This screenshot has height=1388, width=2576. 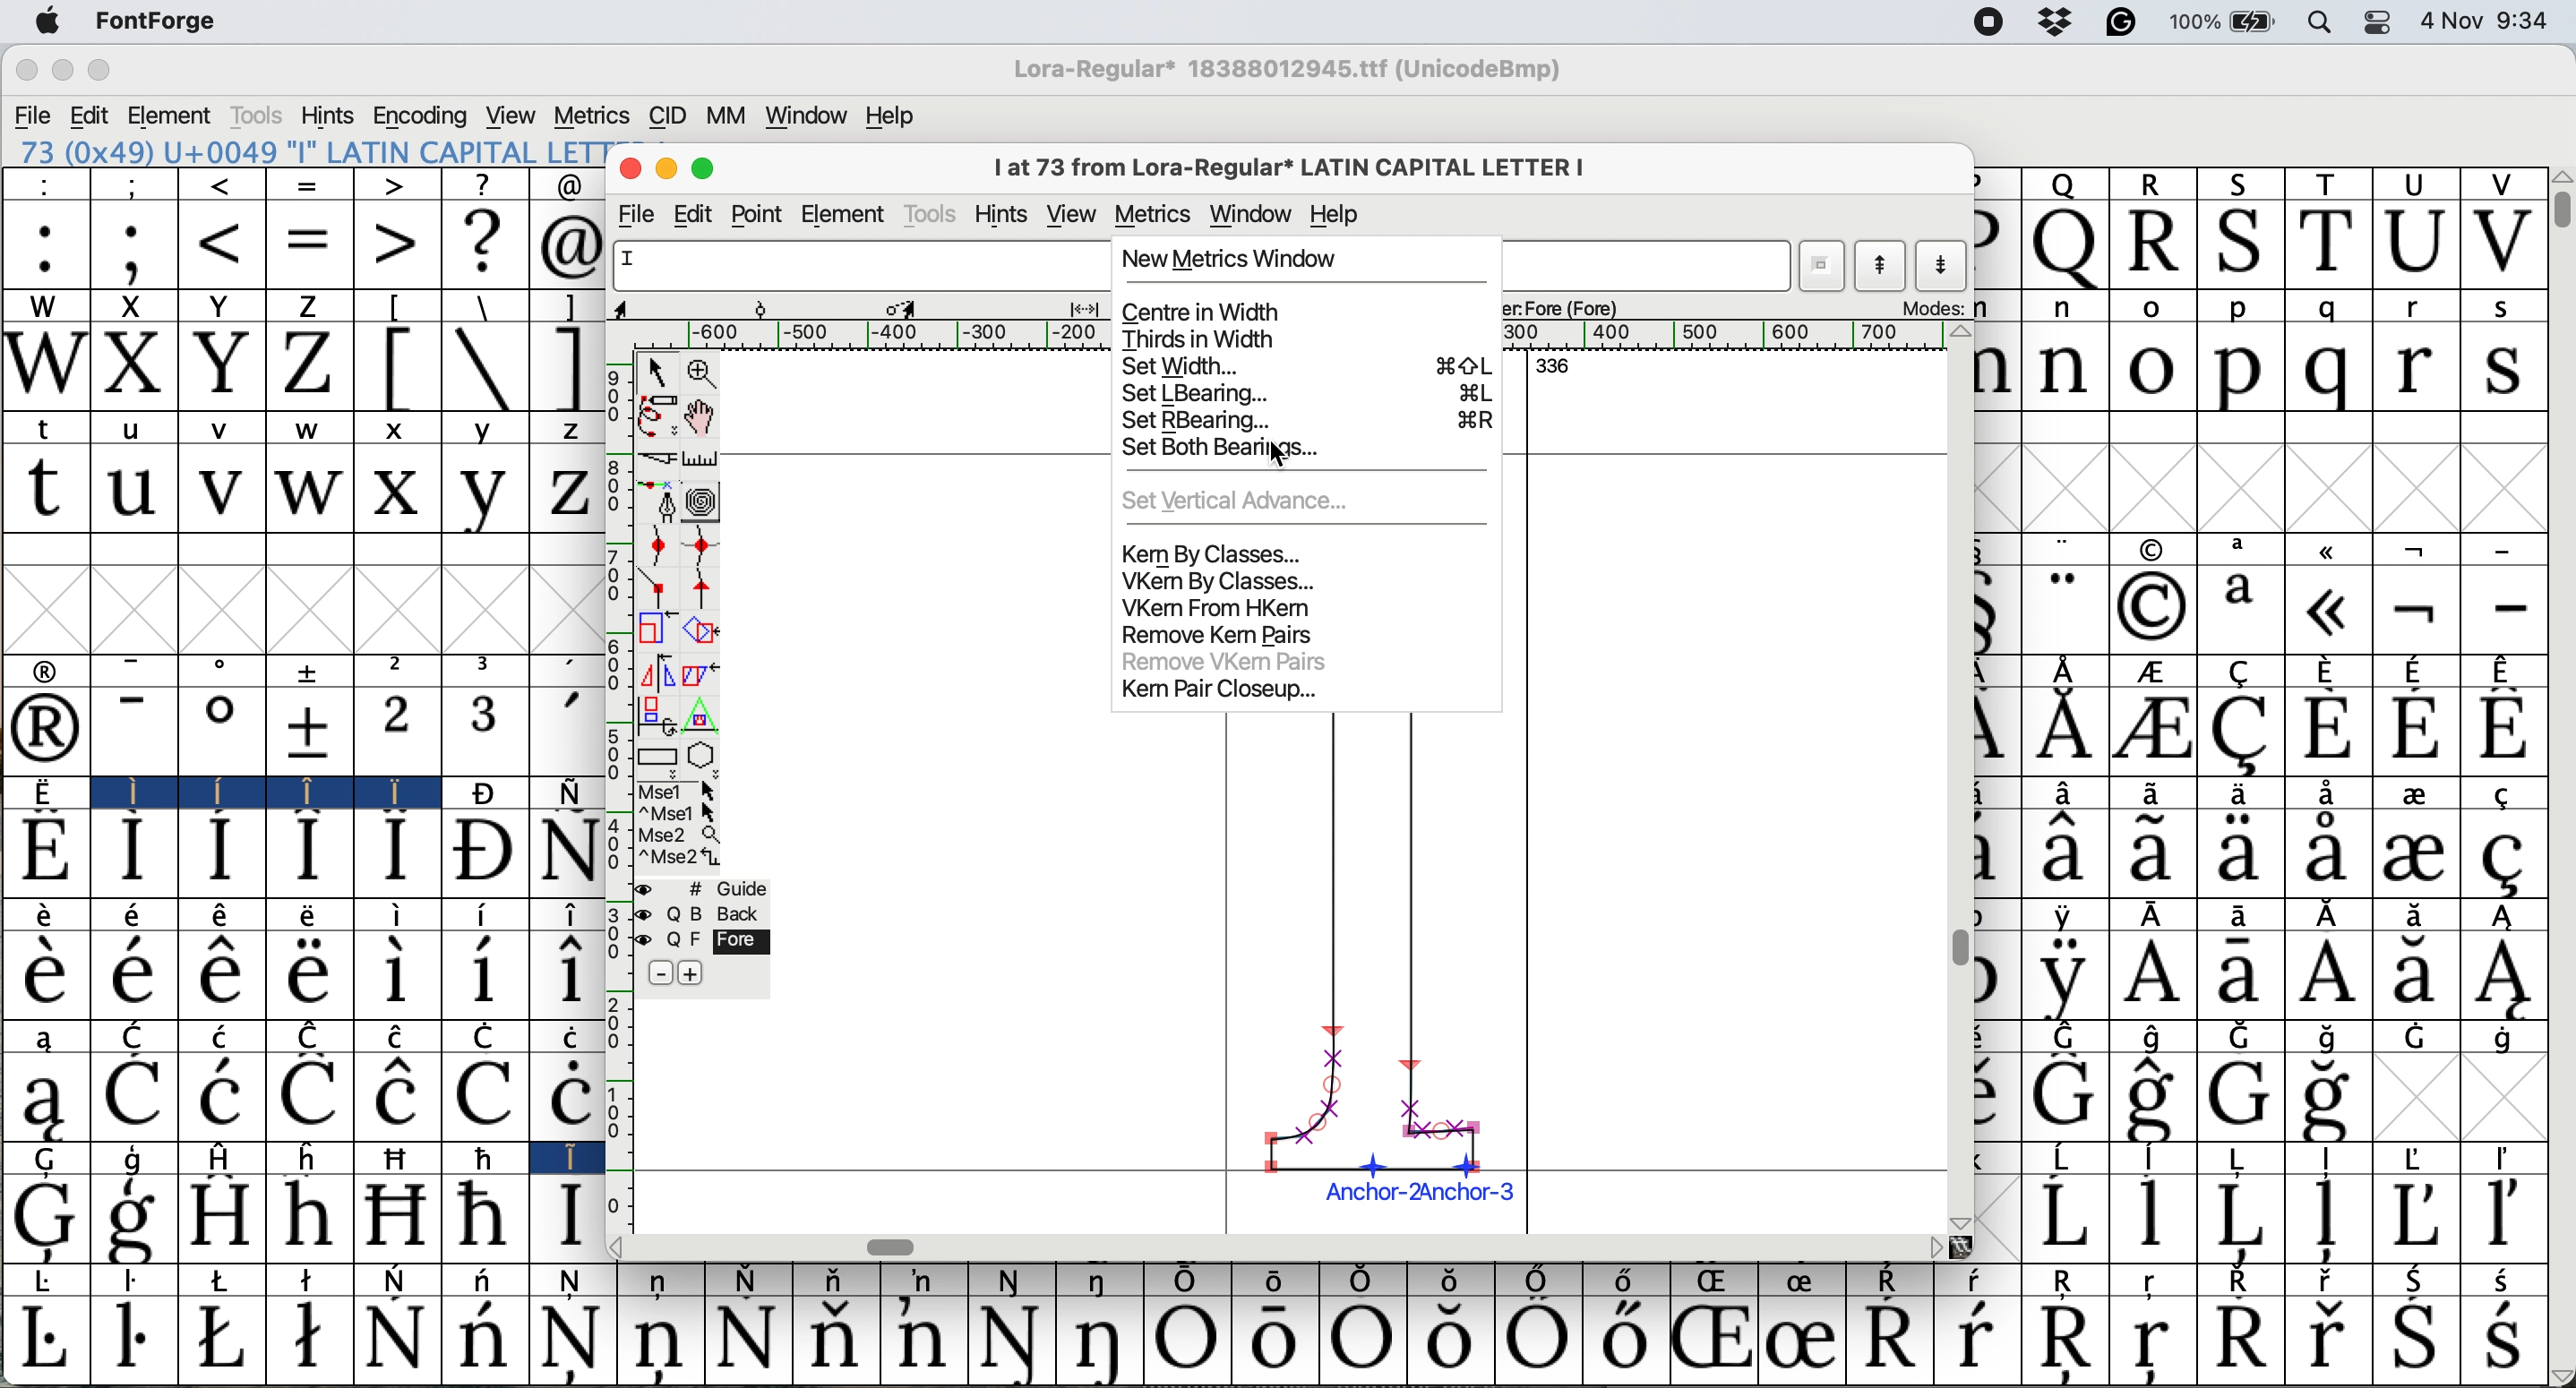 I want to click on add a curve point horizontally or vertically, so click(x=700, y=546).